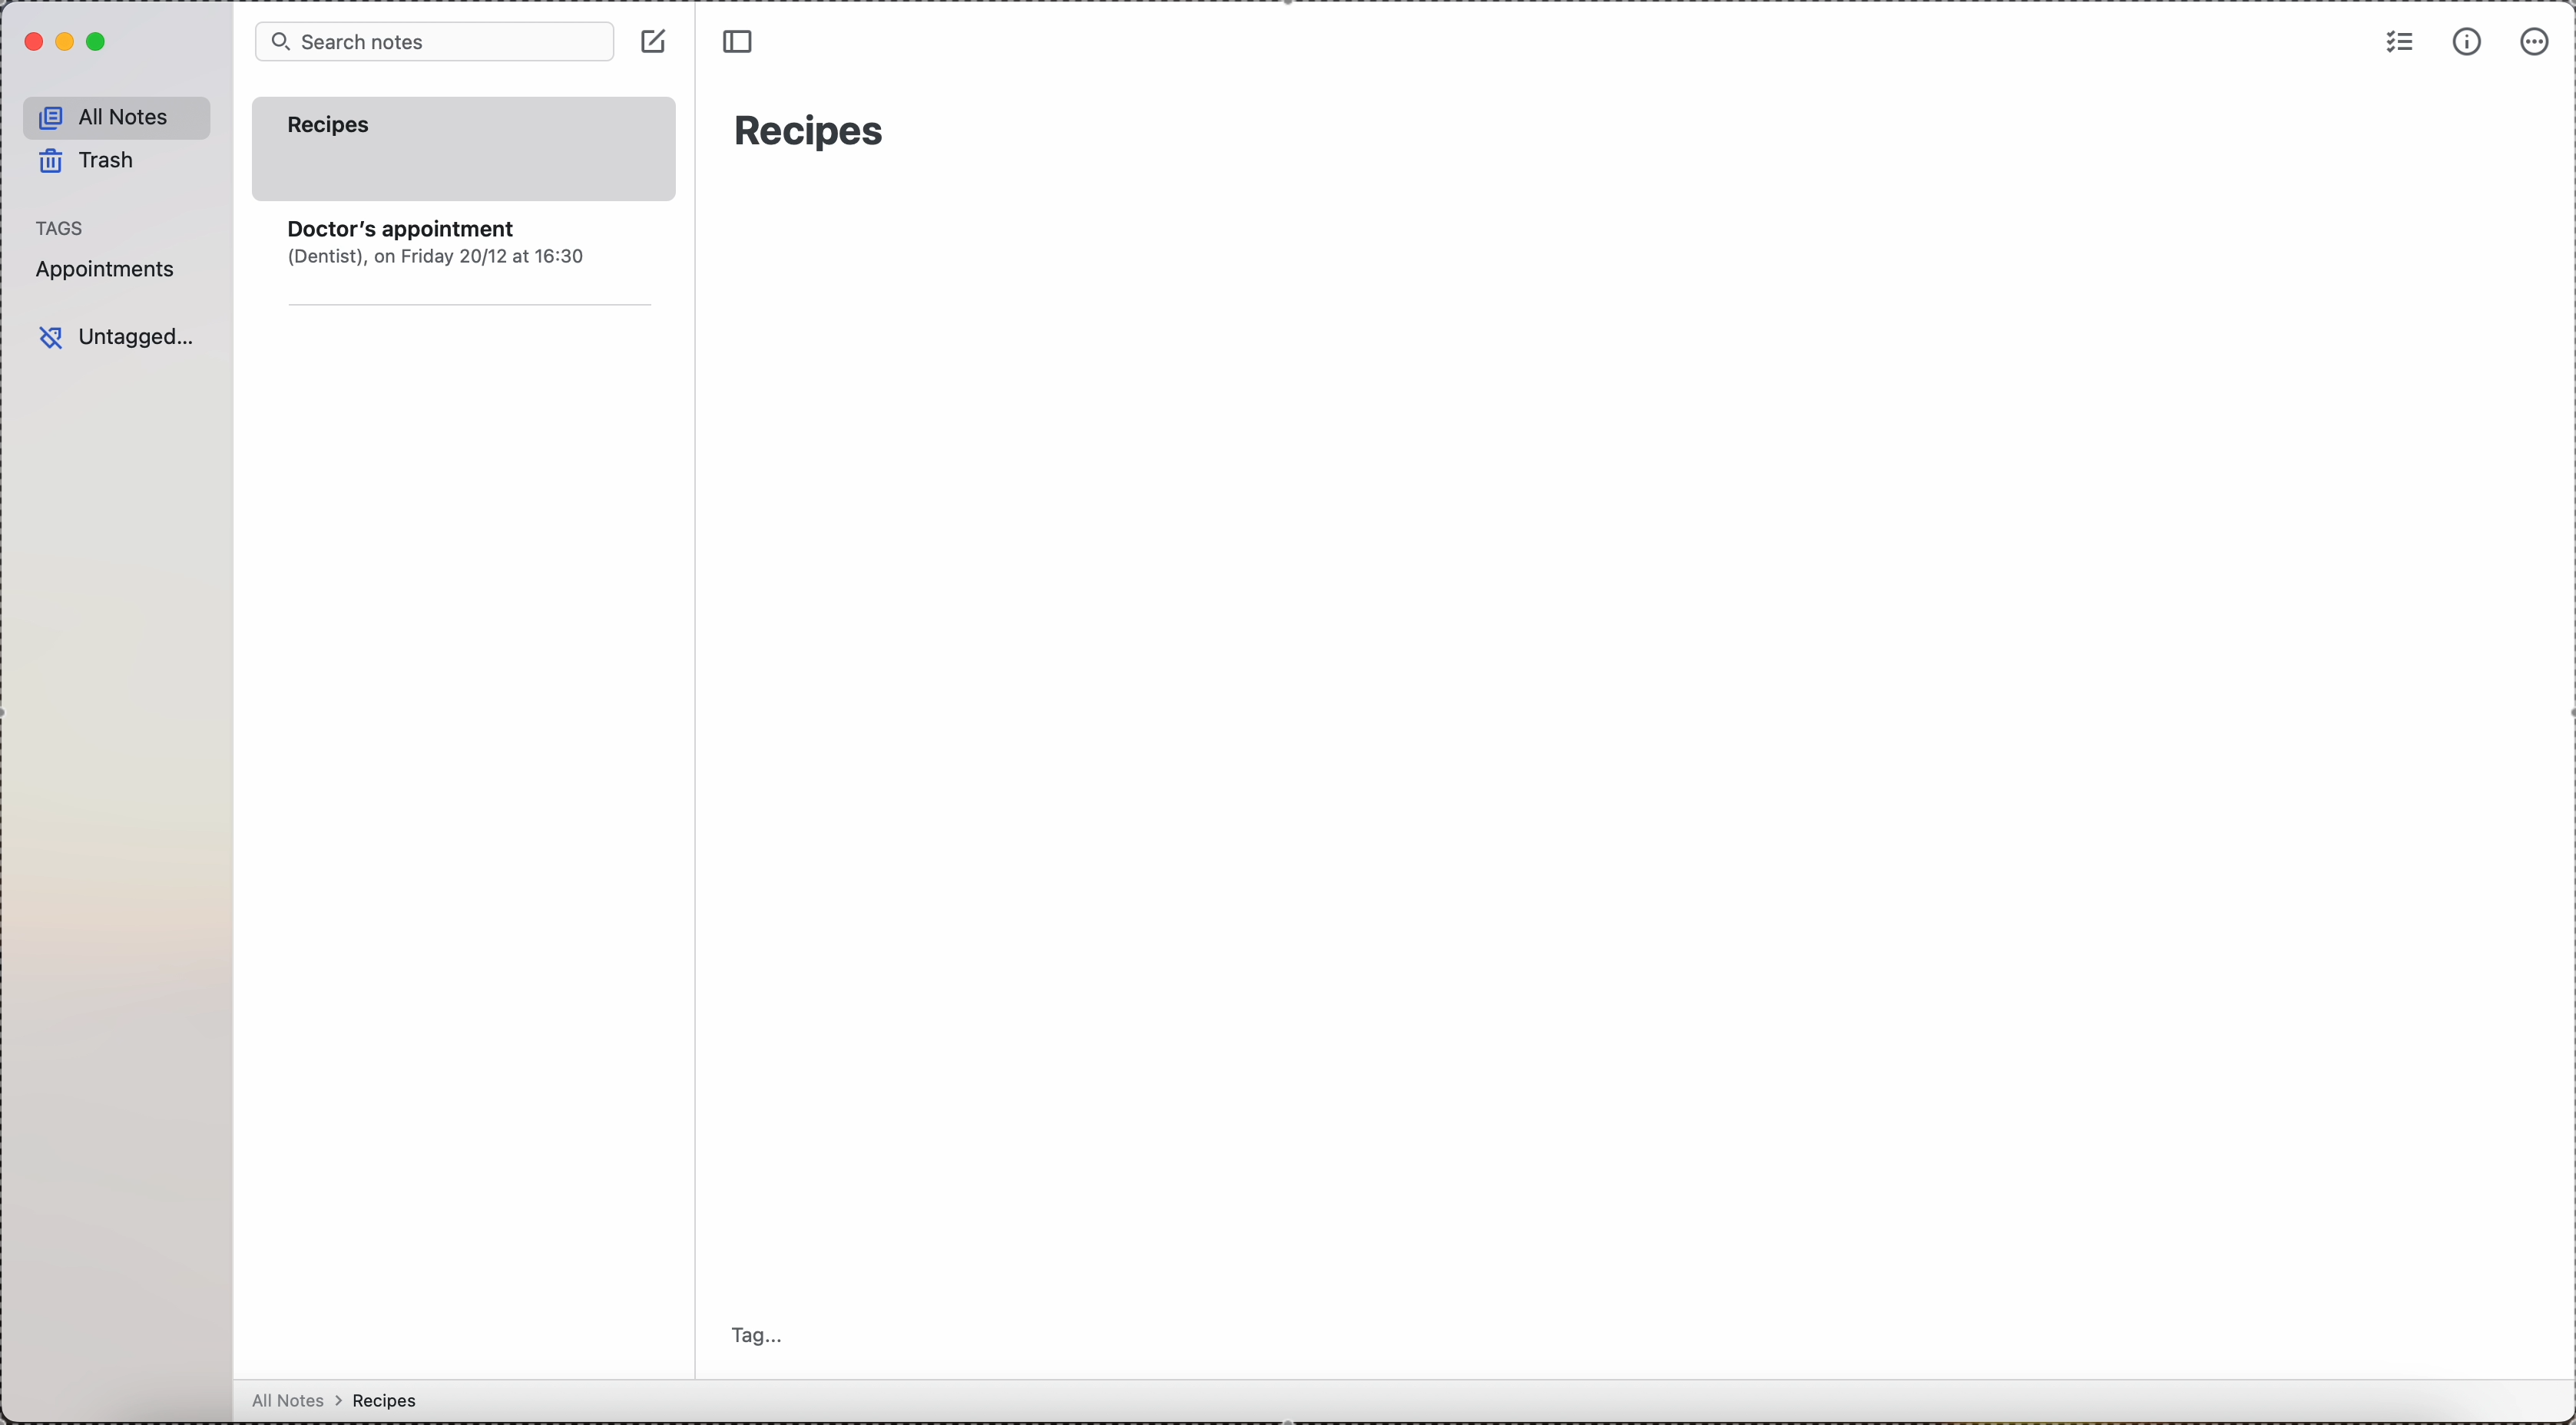  I want to click on search bar, so click(433, 42).